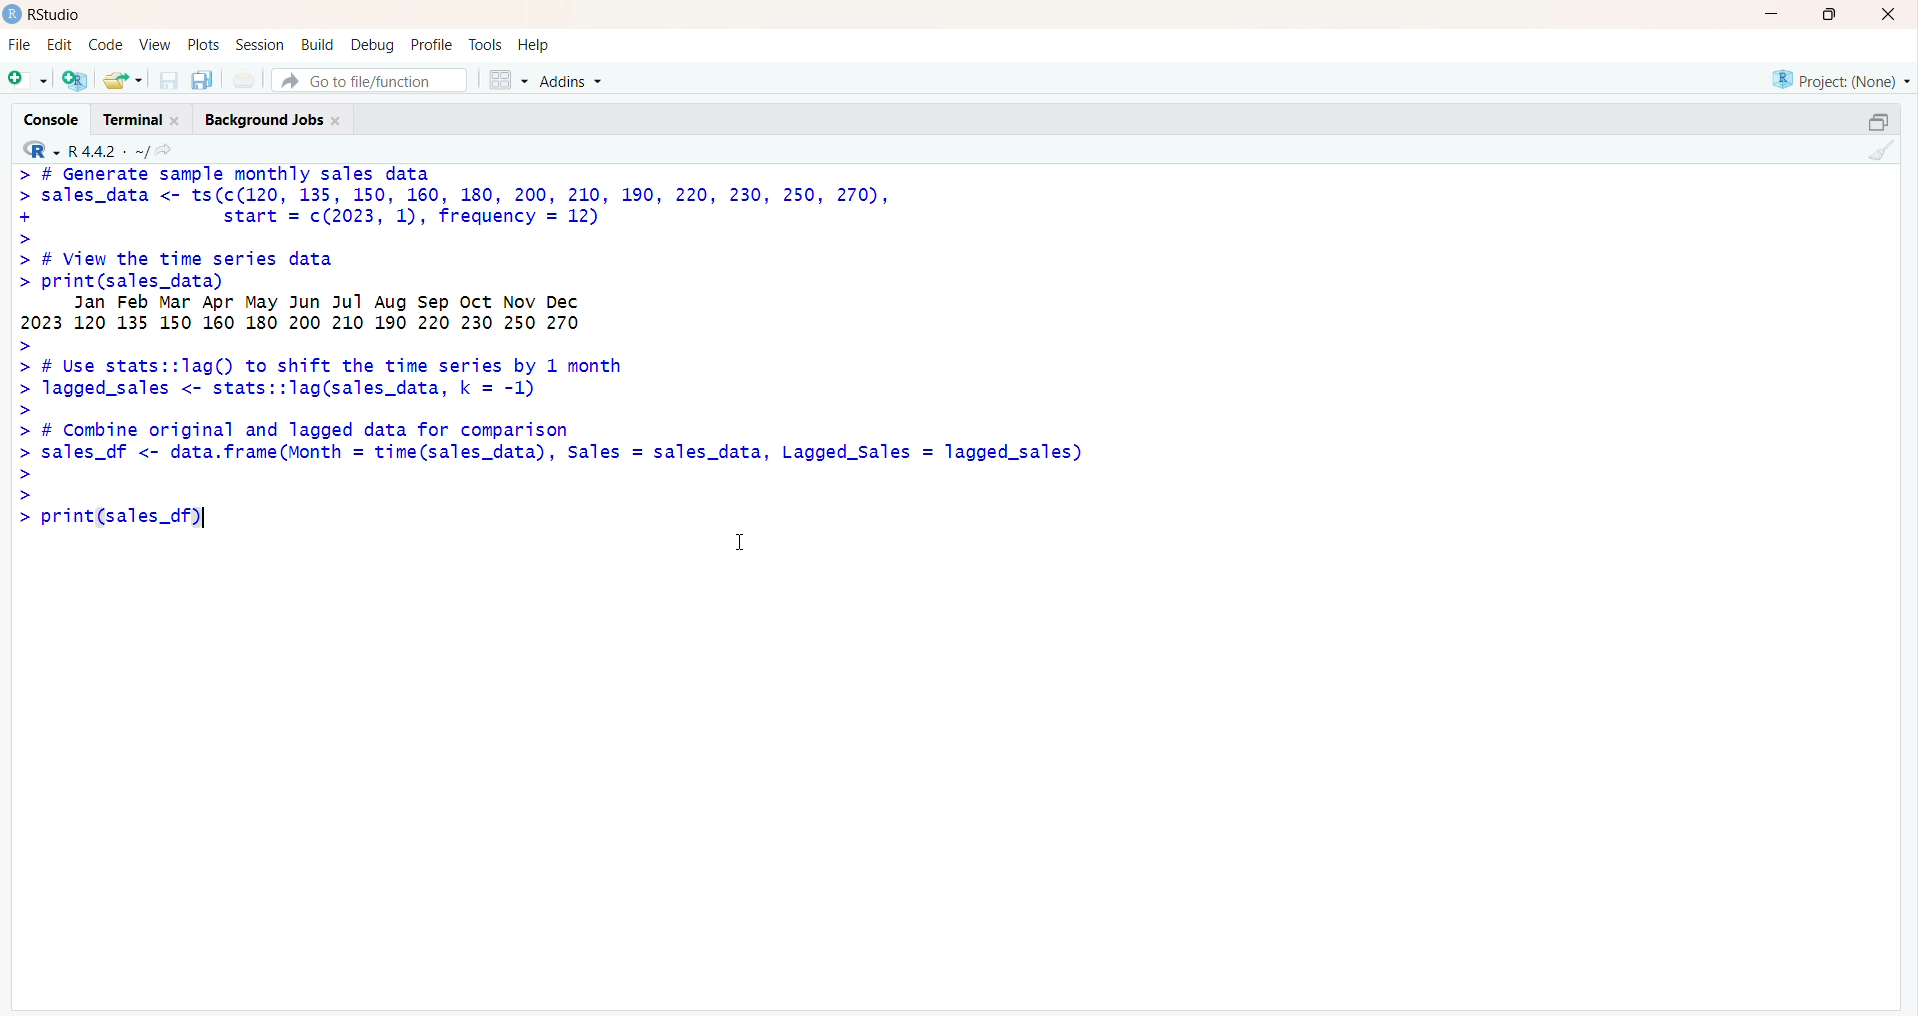 This screenshot has height=1016, width=1918. What do you see at coordinates (537, 44) in the screenshot?
I see `help` at bounding box center [537, 44].